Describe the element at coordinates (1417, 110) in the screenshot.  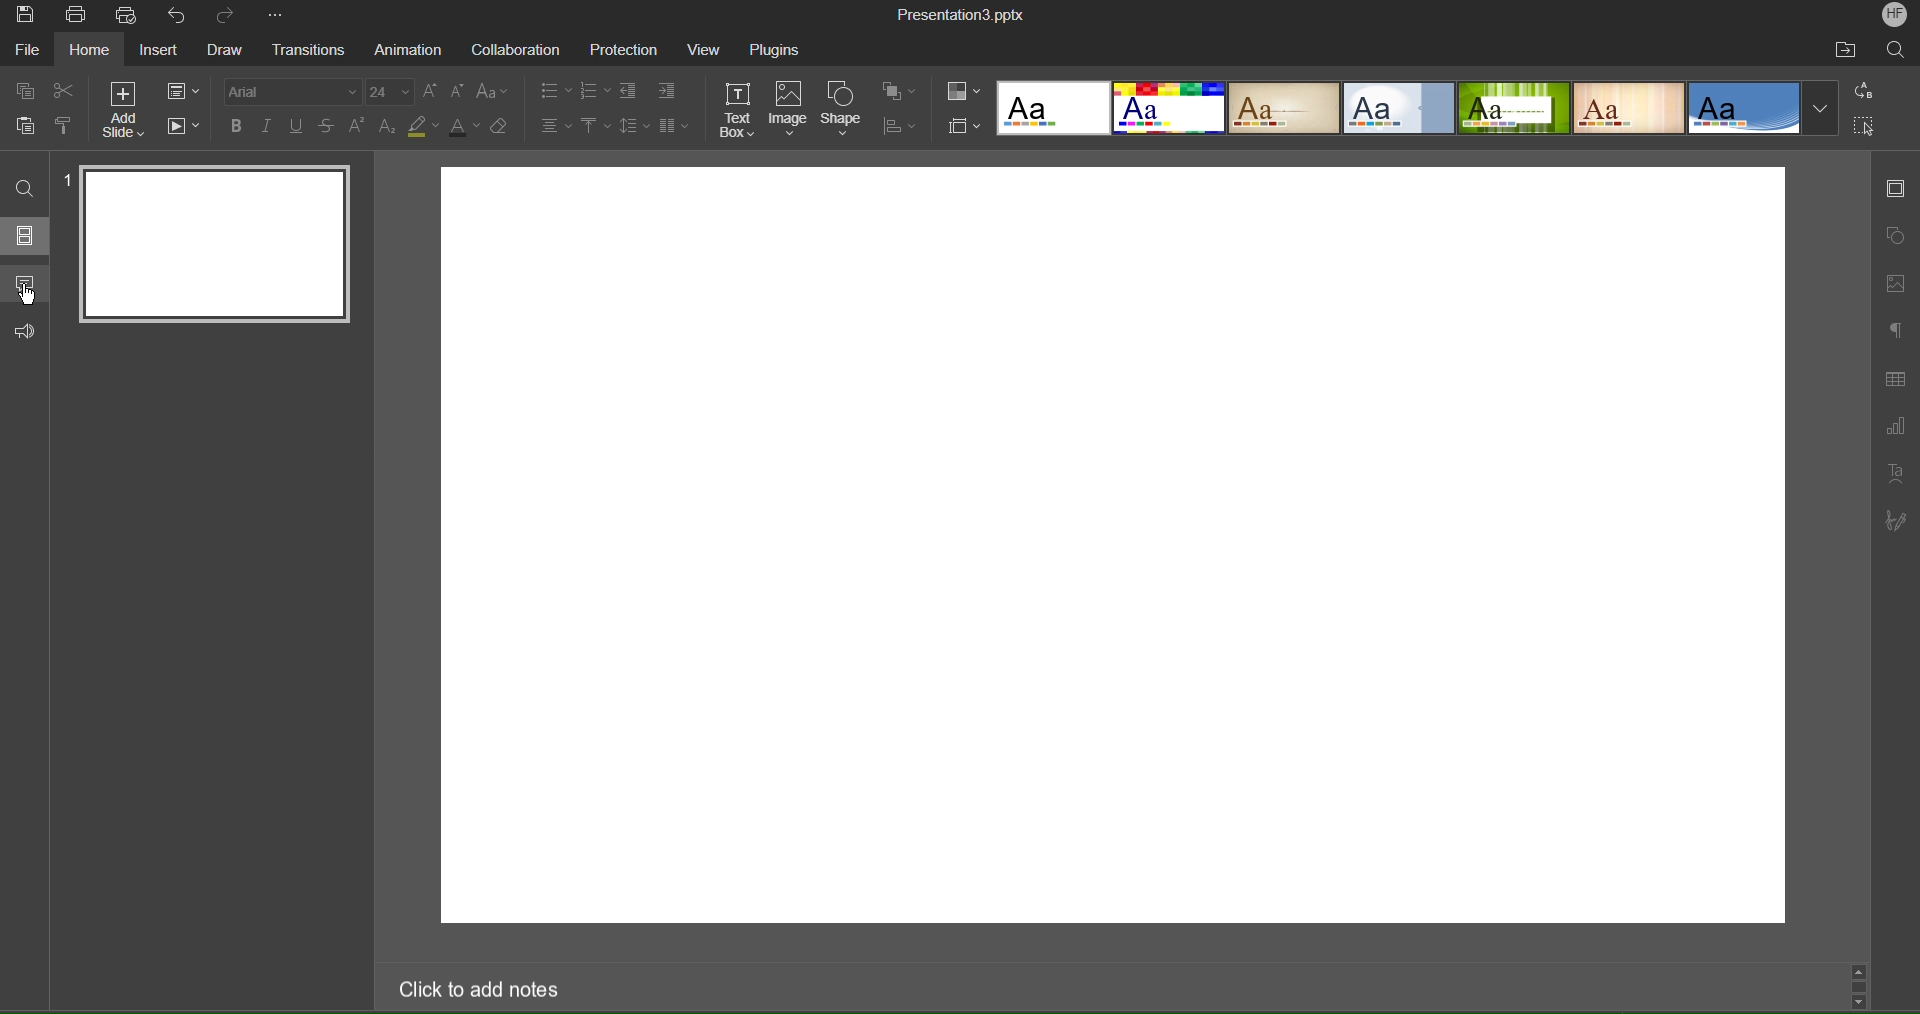
I see `Slide Templates` at that location.